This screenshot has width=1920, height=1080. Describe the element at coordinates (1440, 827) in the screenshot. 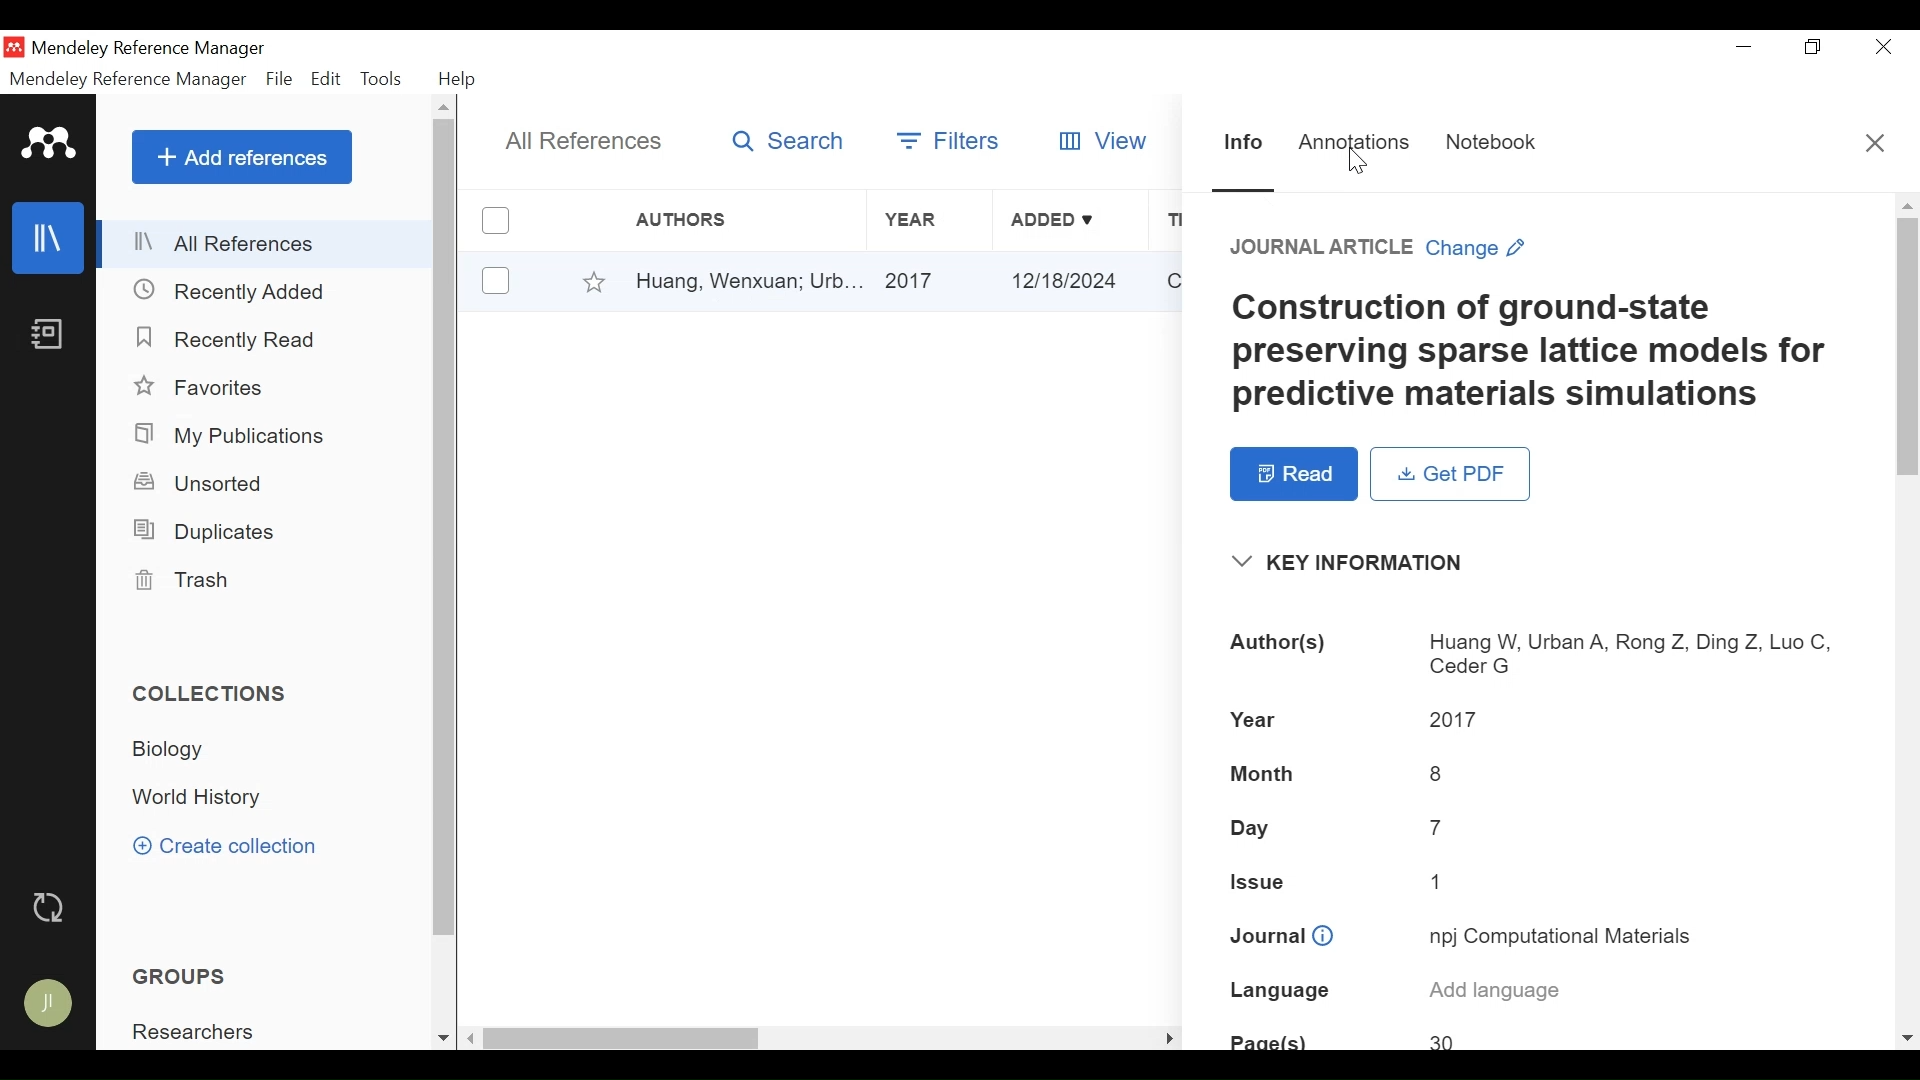

I see `7` at that location.